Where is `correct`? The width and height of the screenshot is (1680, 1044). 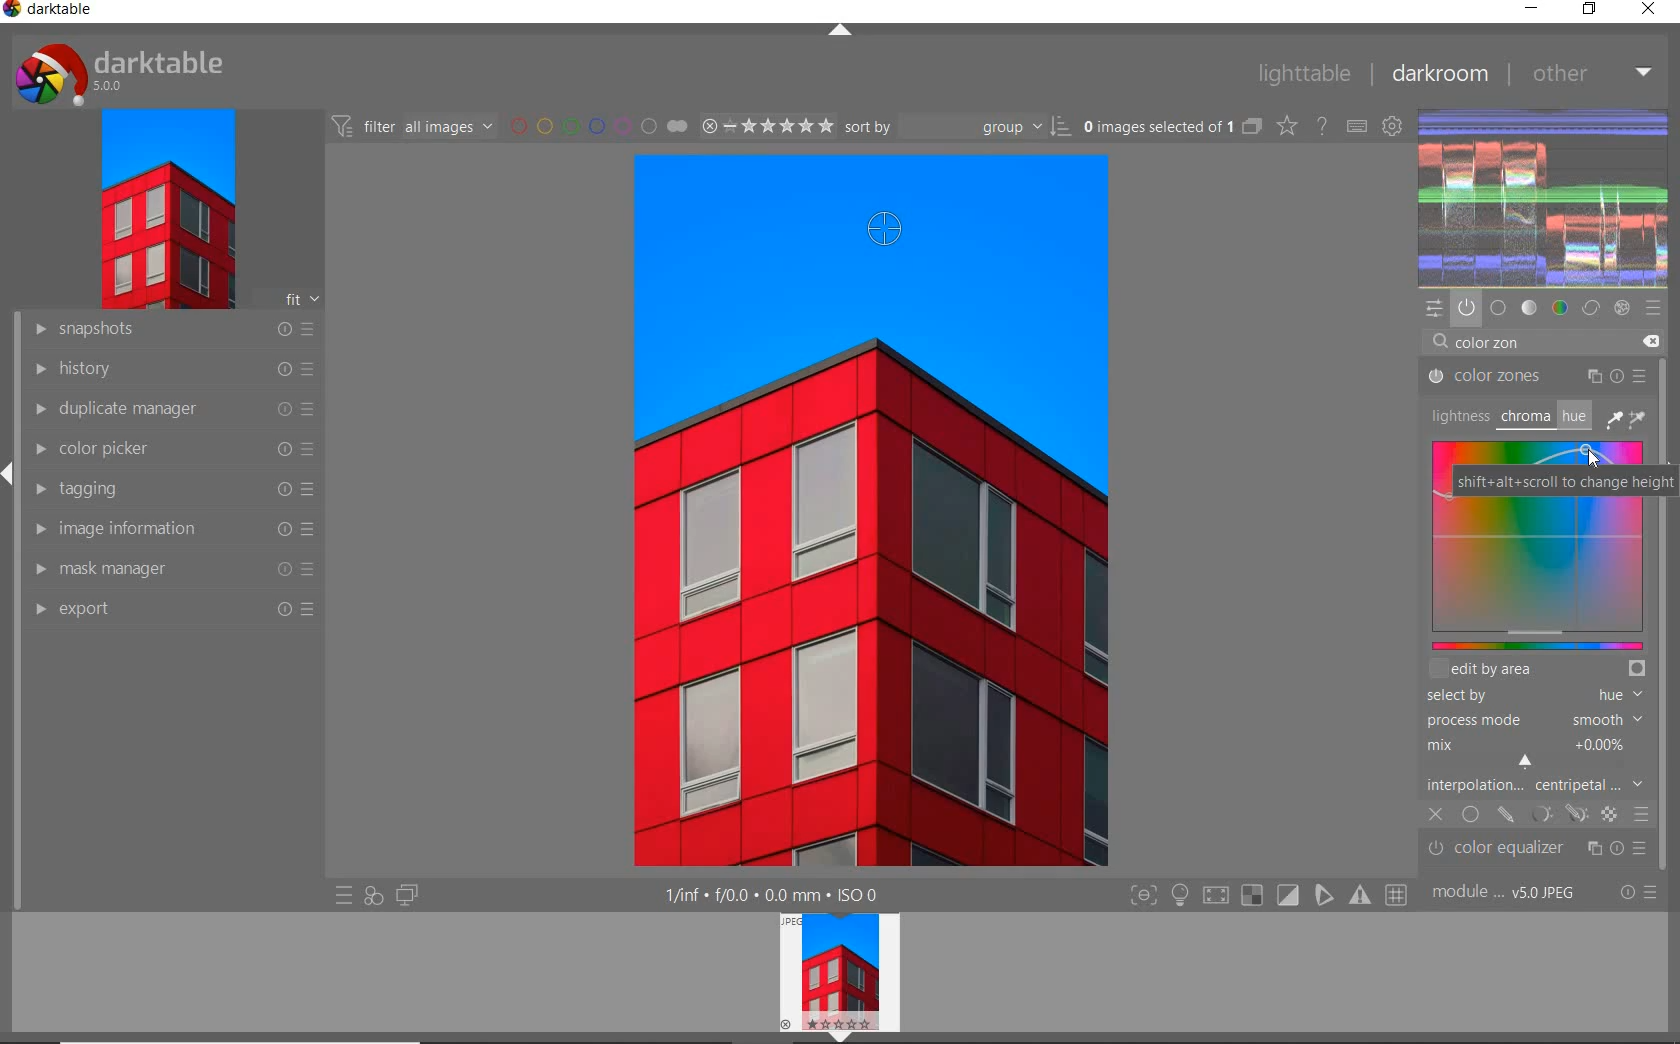 correct is located at coordinates (1591, 309).